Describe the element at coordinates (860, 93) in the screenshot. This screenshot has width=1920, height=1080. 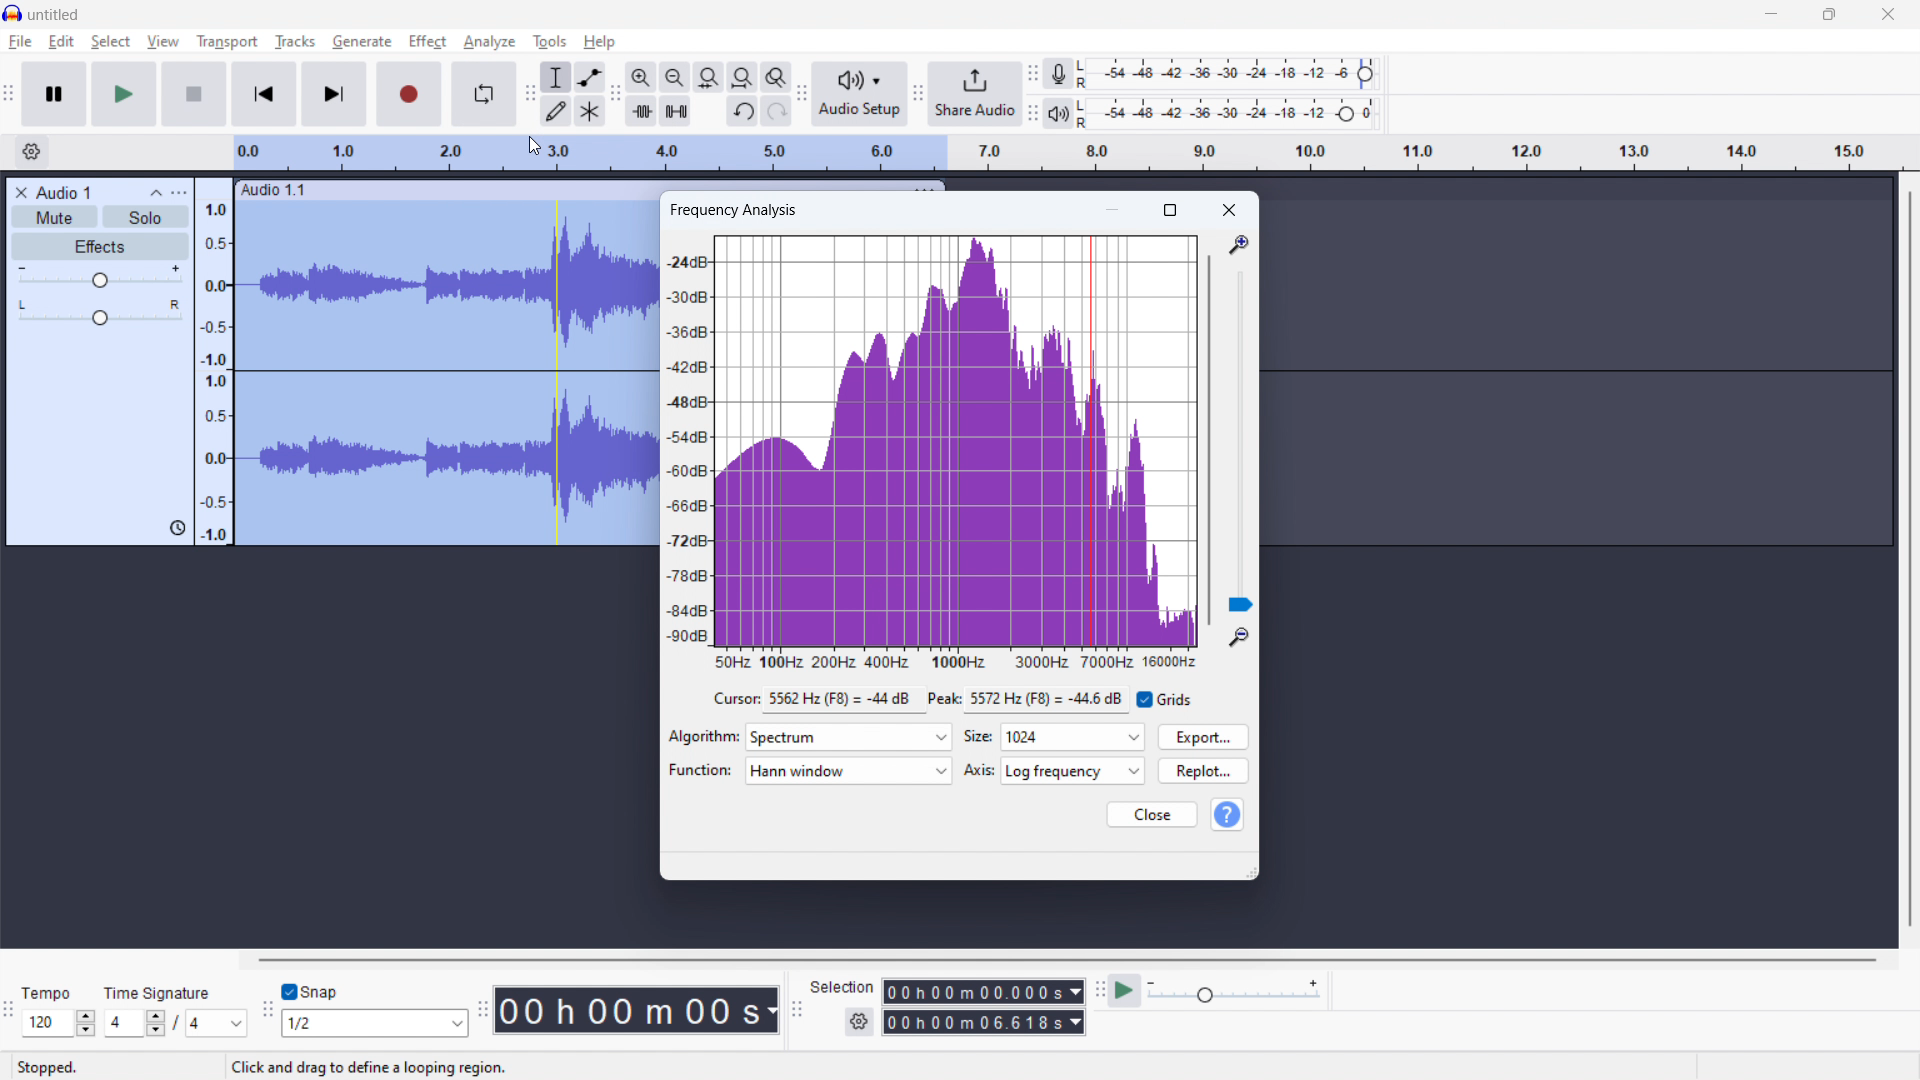
I see `audio setup` at that location.